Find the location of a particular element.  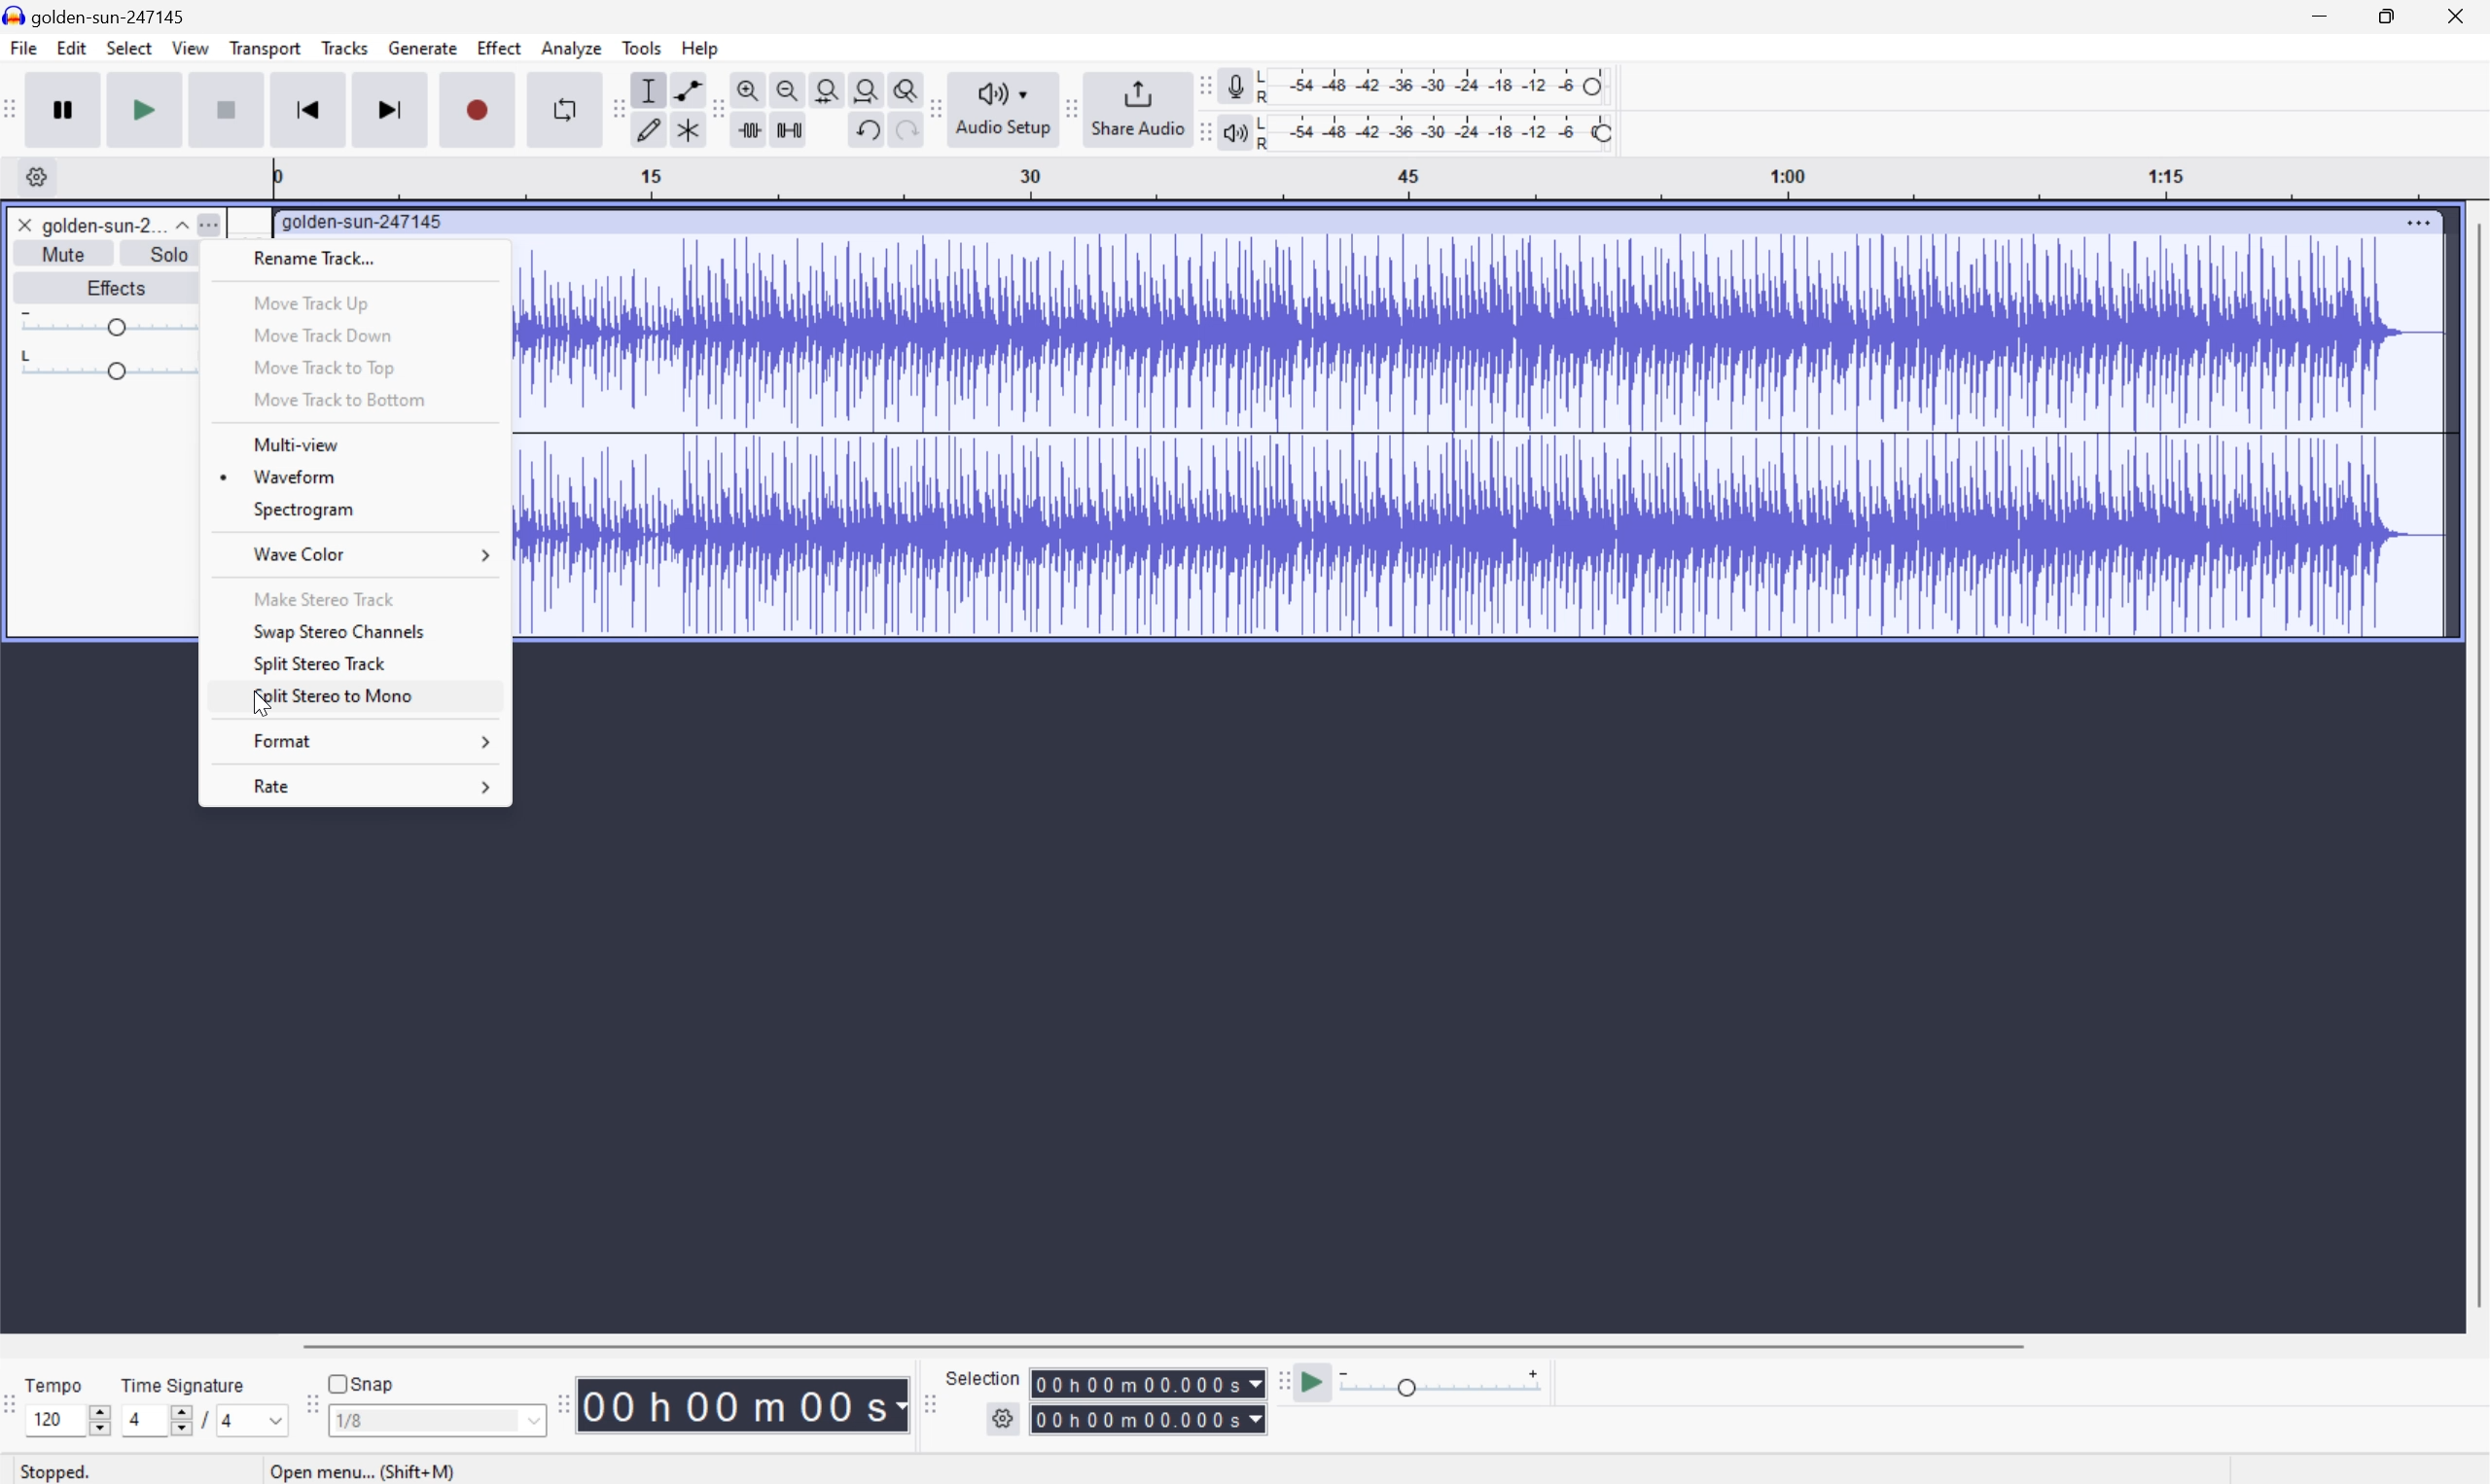

Playback meter is located at coordinates (1234, 131).